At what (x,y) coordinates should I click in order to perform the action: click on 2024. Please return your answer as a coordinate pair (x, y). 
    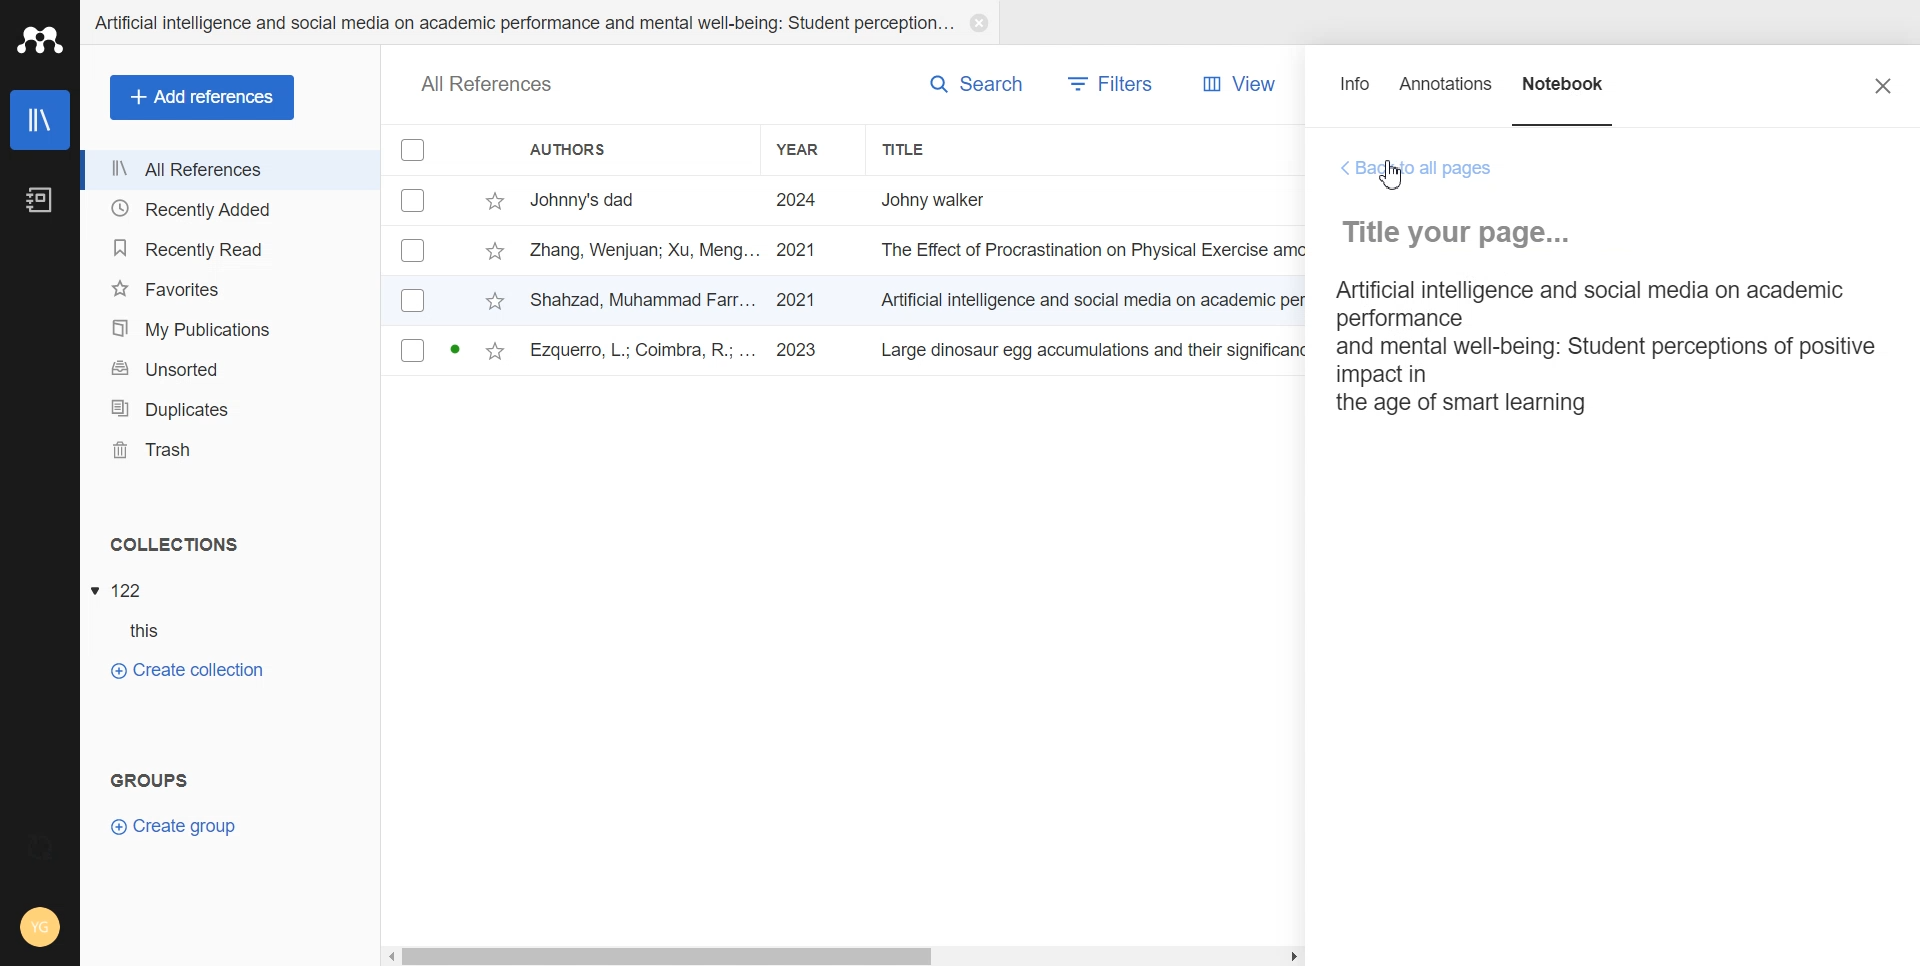
    Looking at the image, I should click on (798, 201).